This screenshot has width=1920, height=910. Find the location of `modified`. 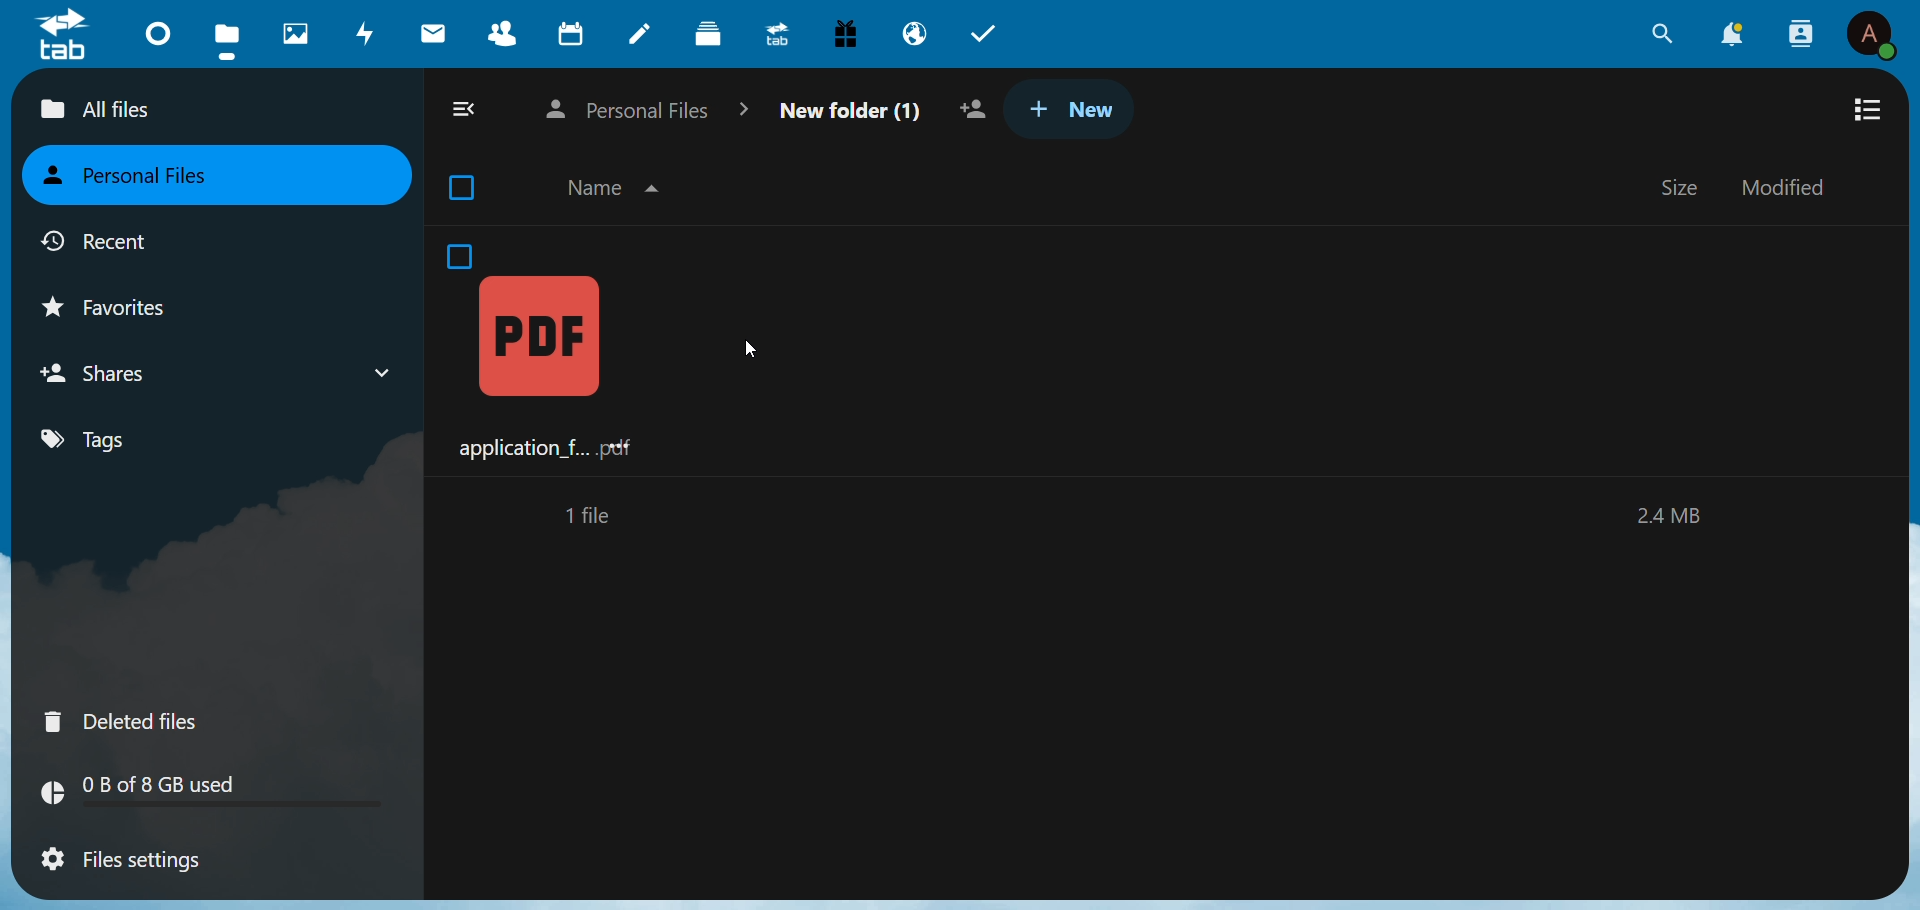

modified is located at coordinates (1799, 187).